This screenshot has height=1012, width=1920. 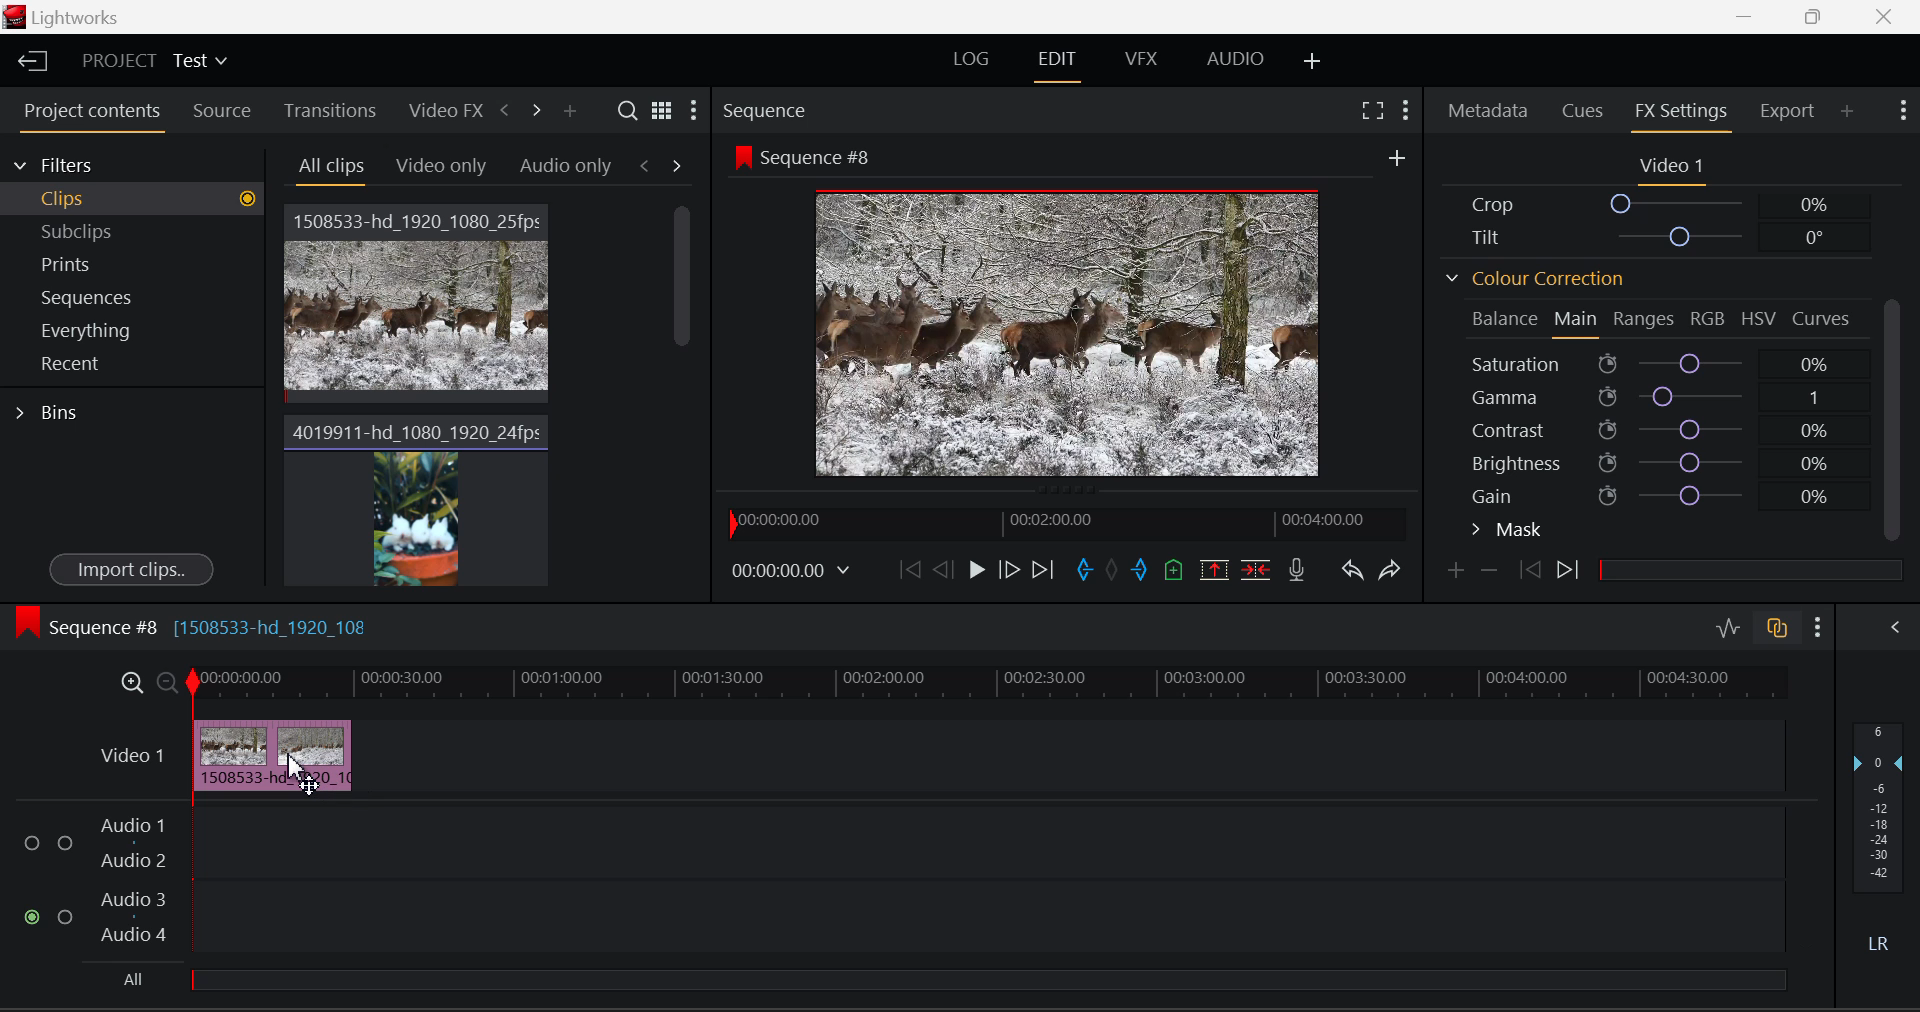 I want to click on Balance, so click(x=1500, y=320).